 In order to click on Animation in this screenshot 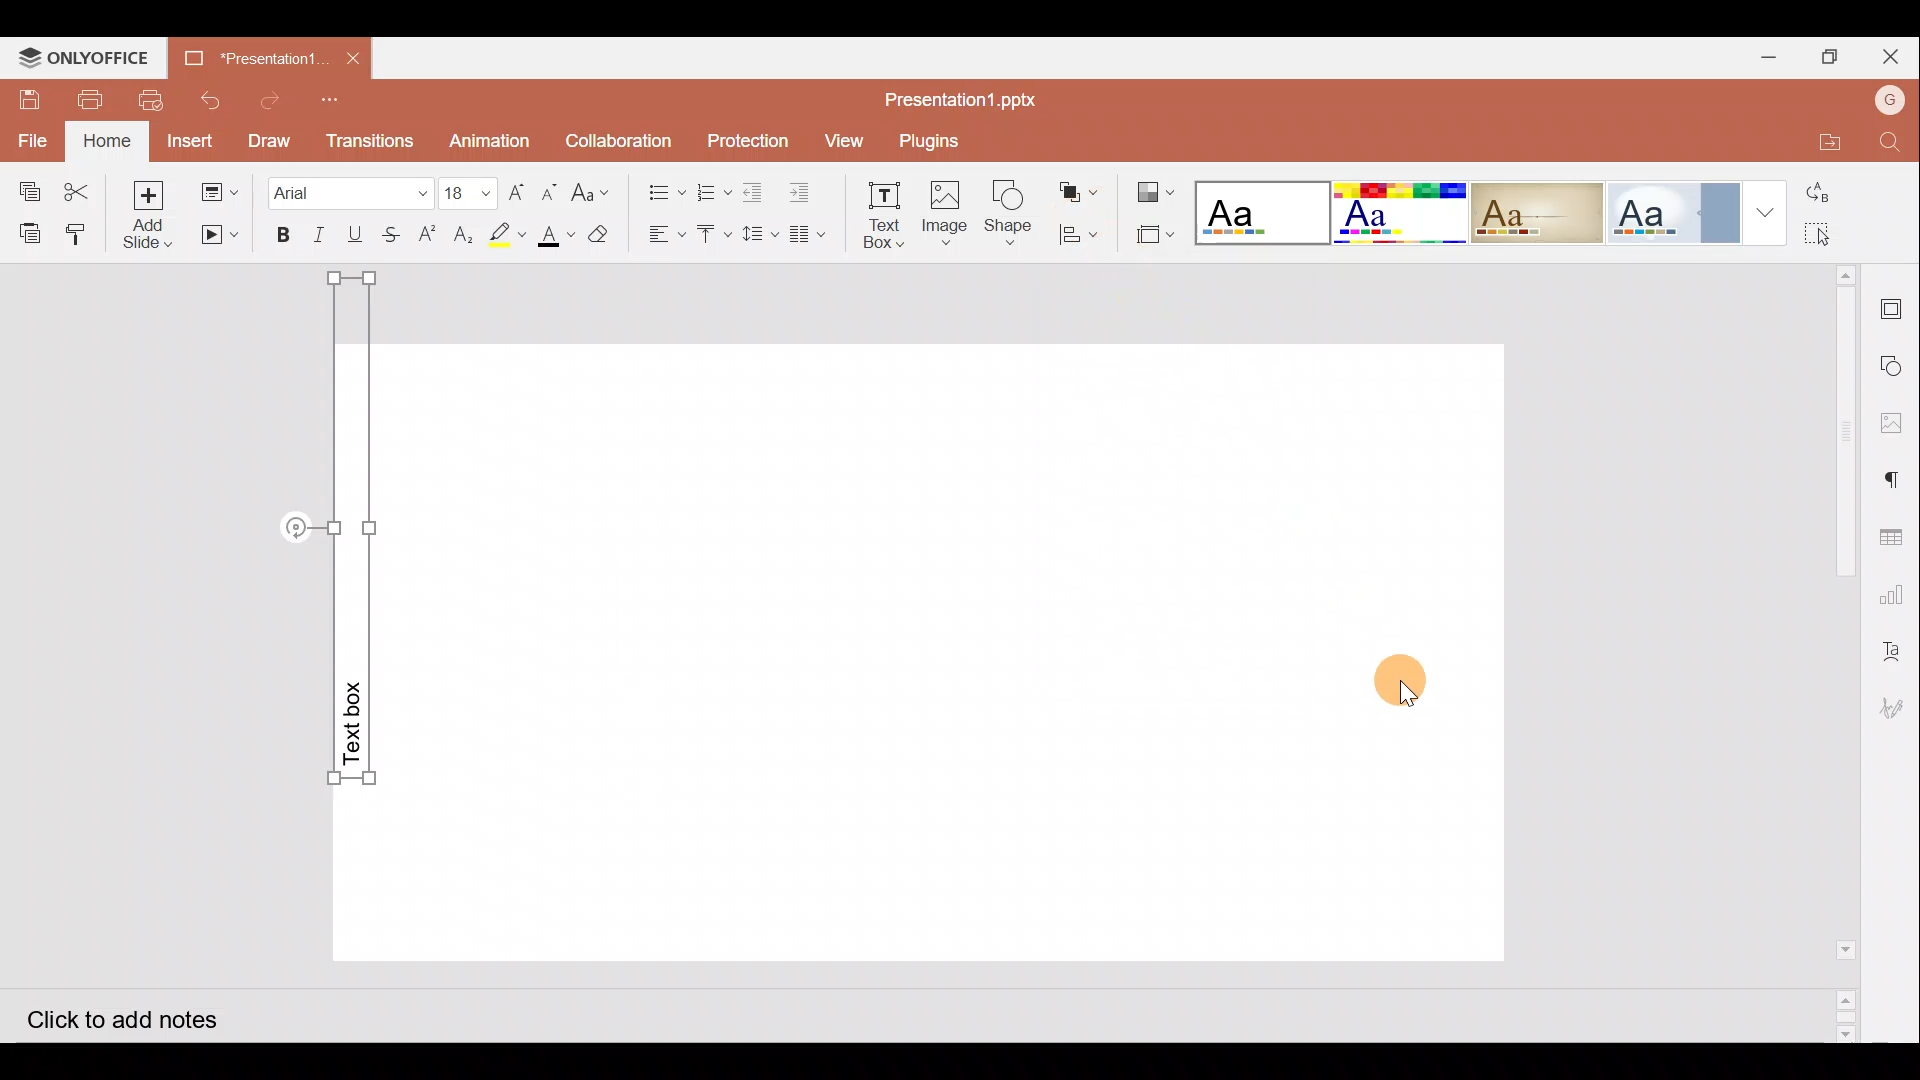, I will do `click(491, 141)`.